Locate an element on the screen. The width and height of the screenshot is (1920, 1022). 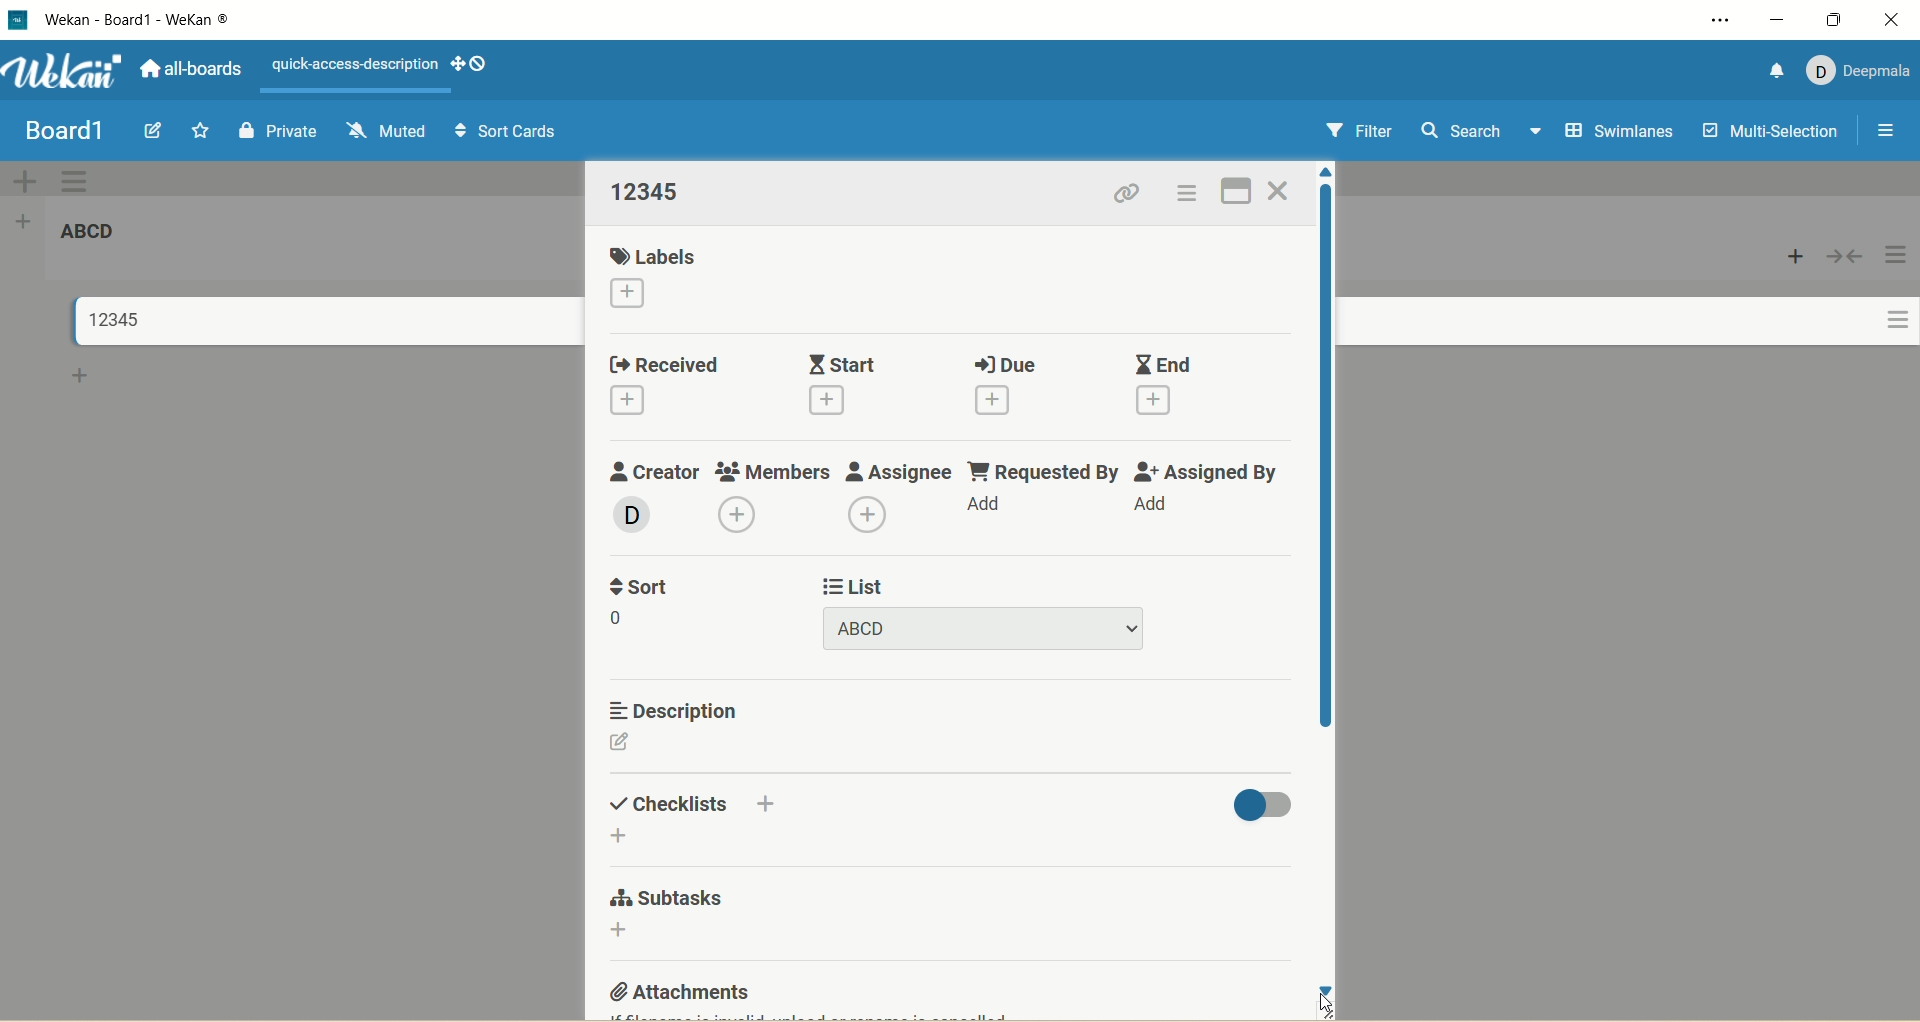
private is located at coordinates (279, 128).